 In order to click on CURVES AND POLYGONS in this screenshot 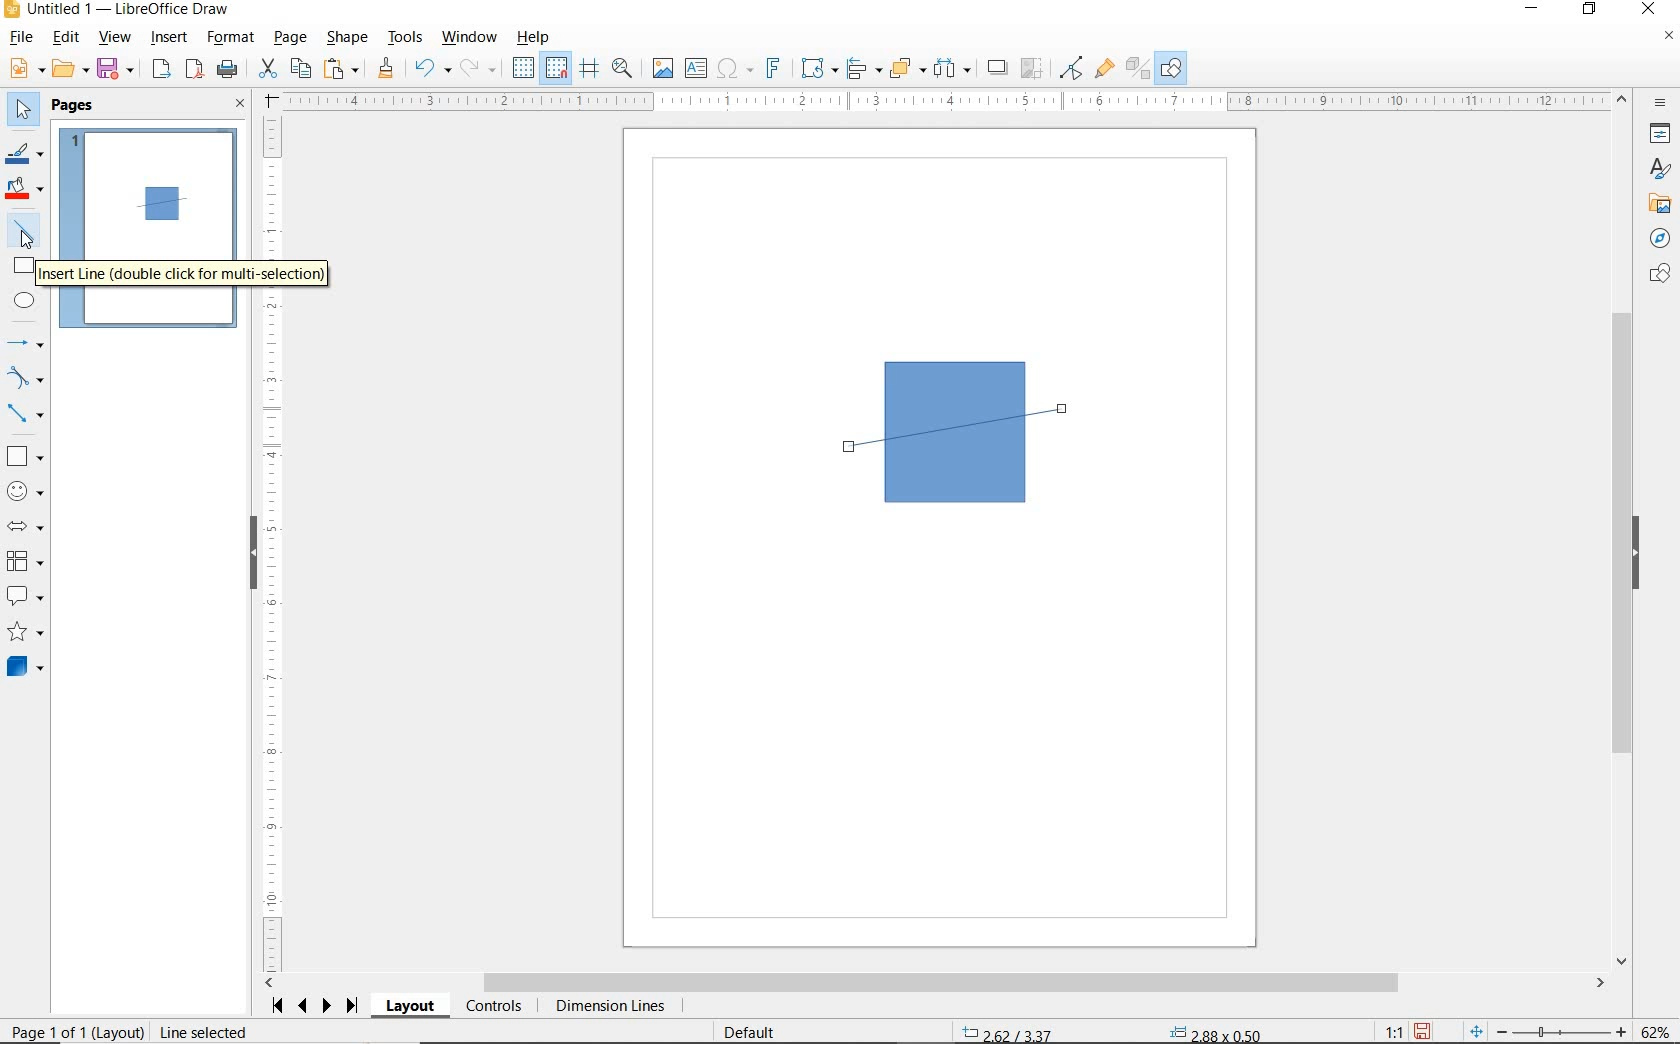, I will do `click(26, 377)`.